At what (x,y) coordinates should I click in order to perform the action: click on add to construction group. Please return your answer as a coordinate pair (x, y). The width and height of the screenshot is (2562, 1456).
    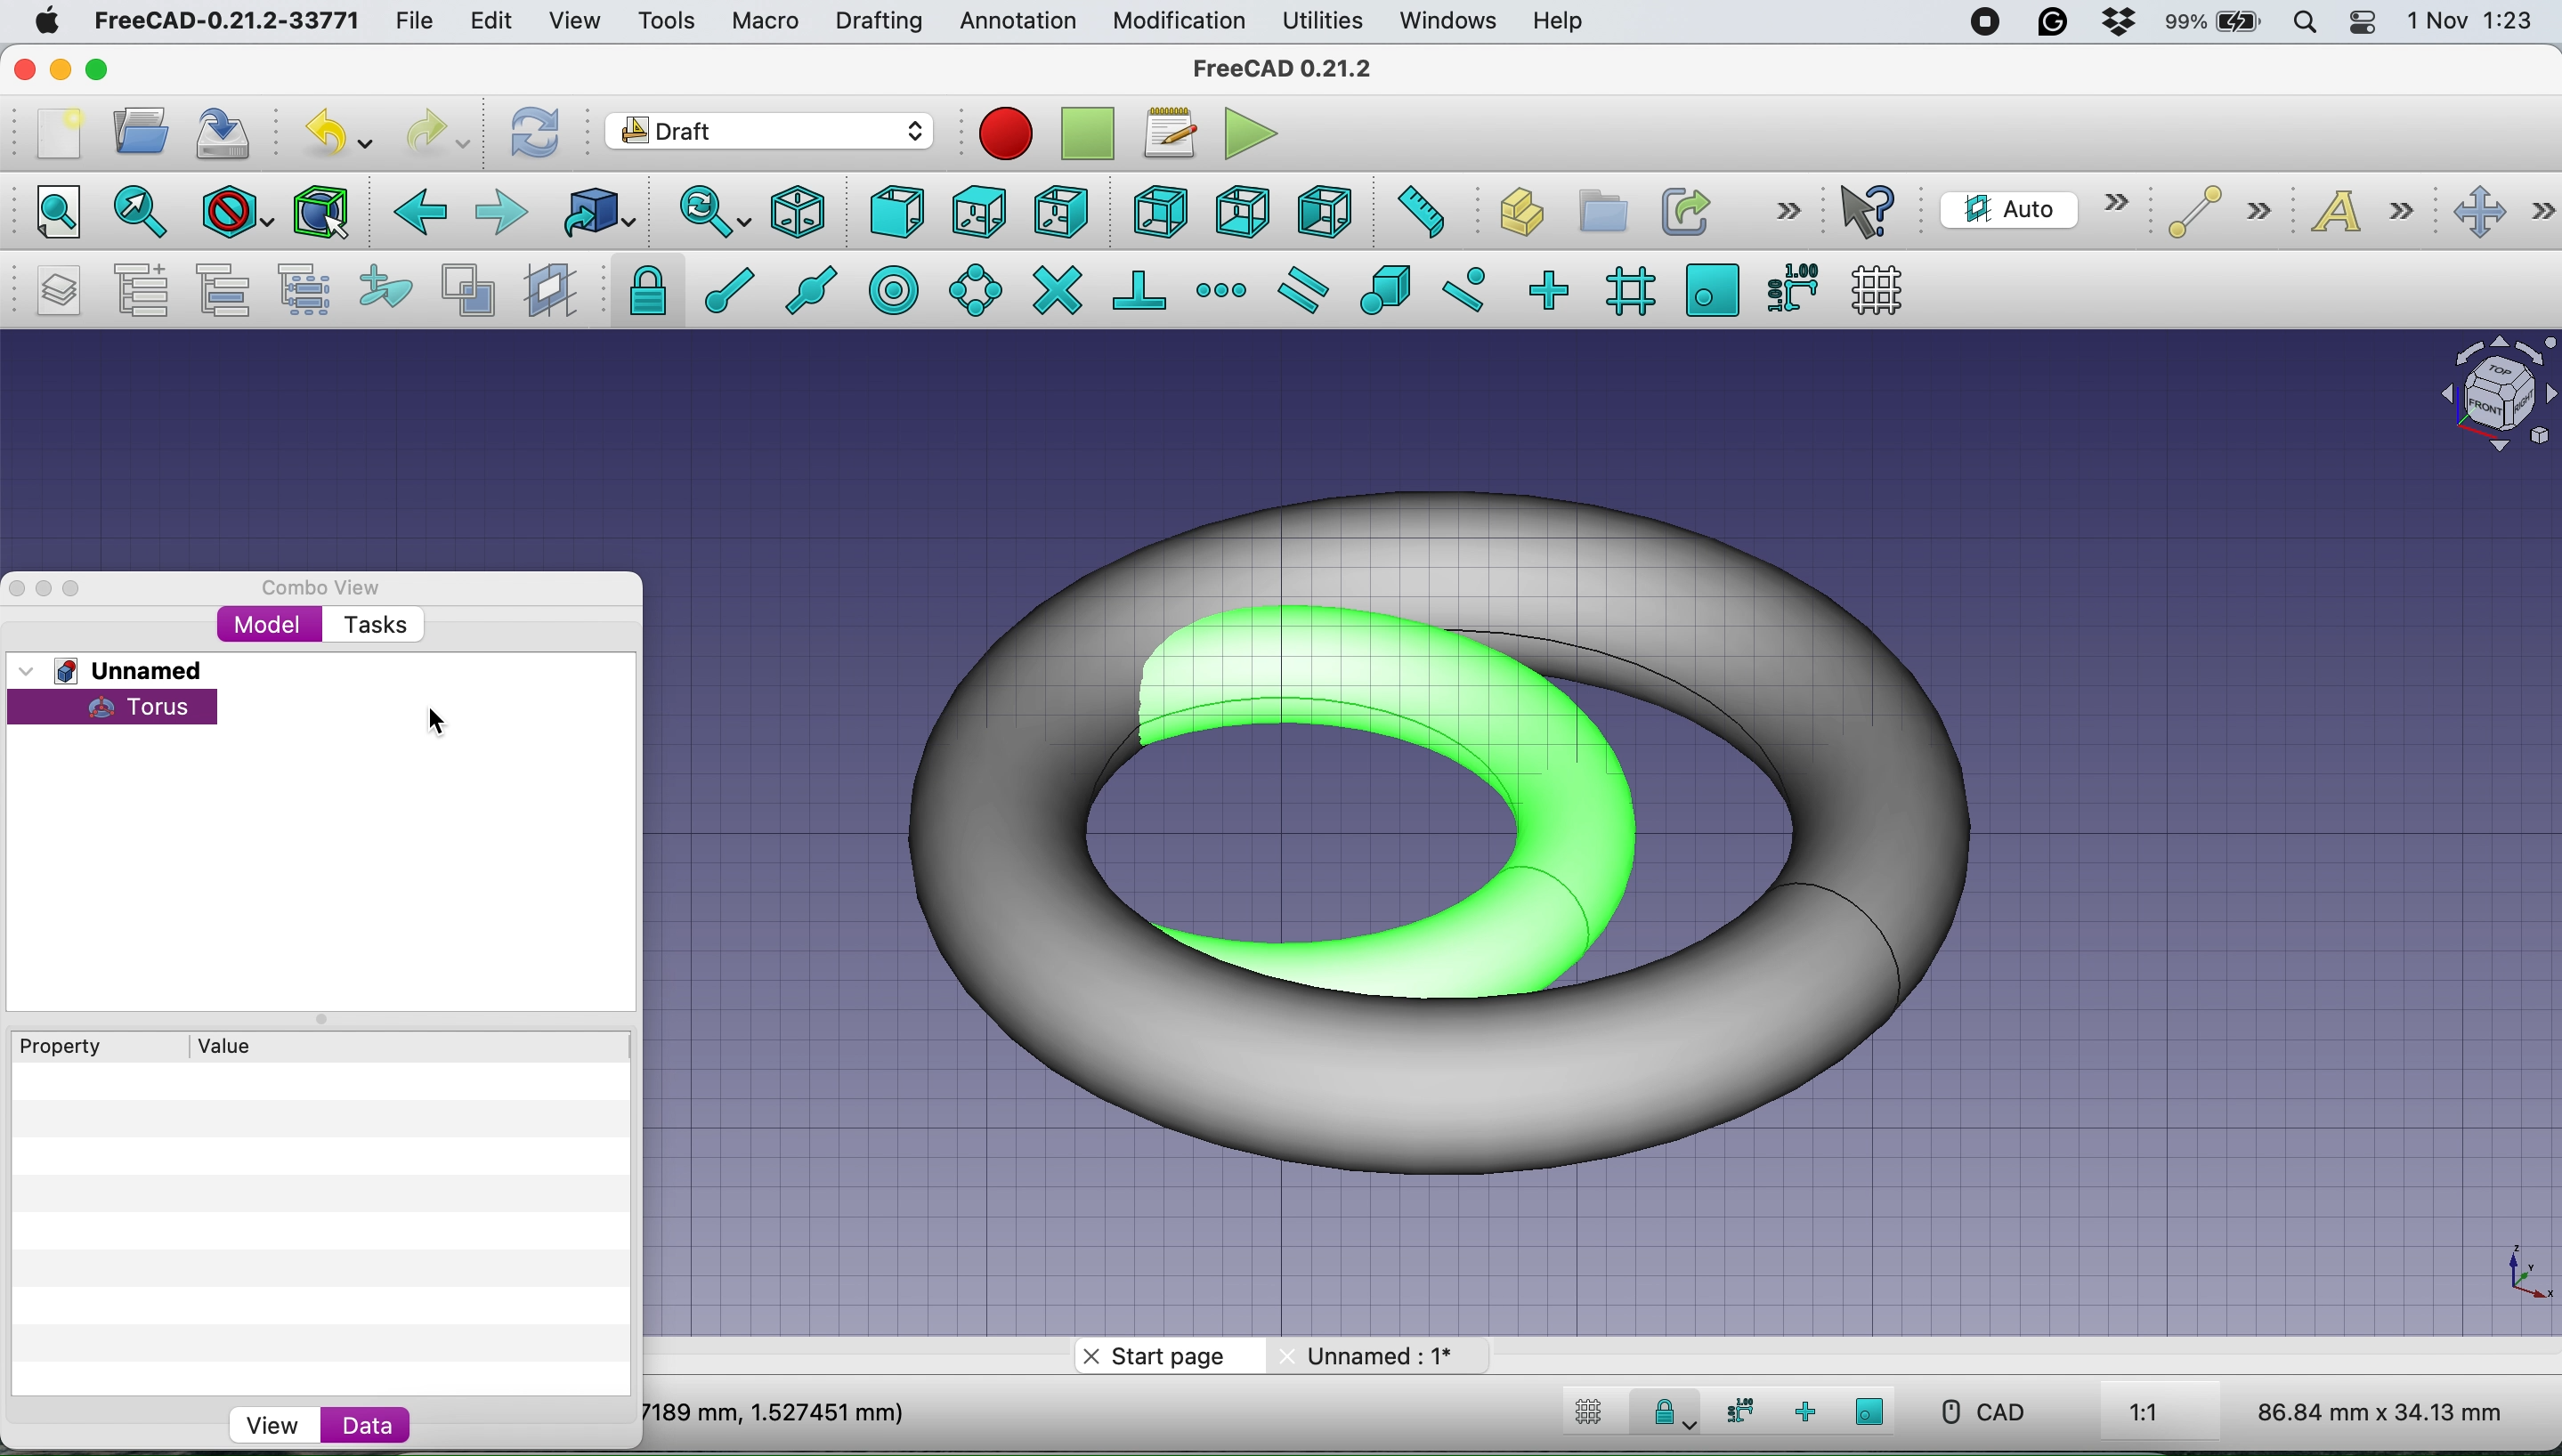
    Looking at the image, I should click on (378, 290).